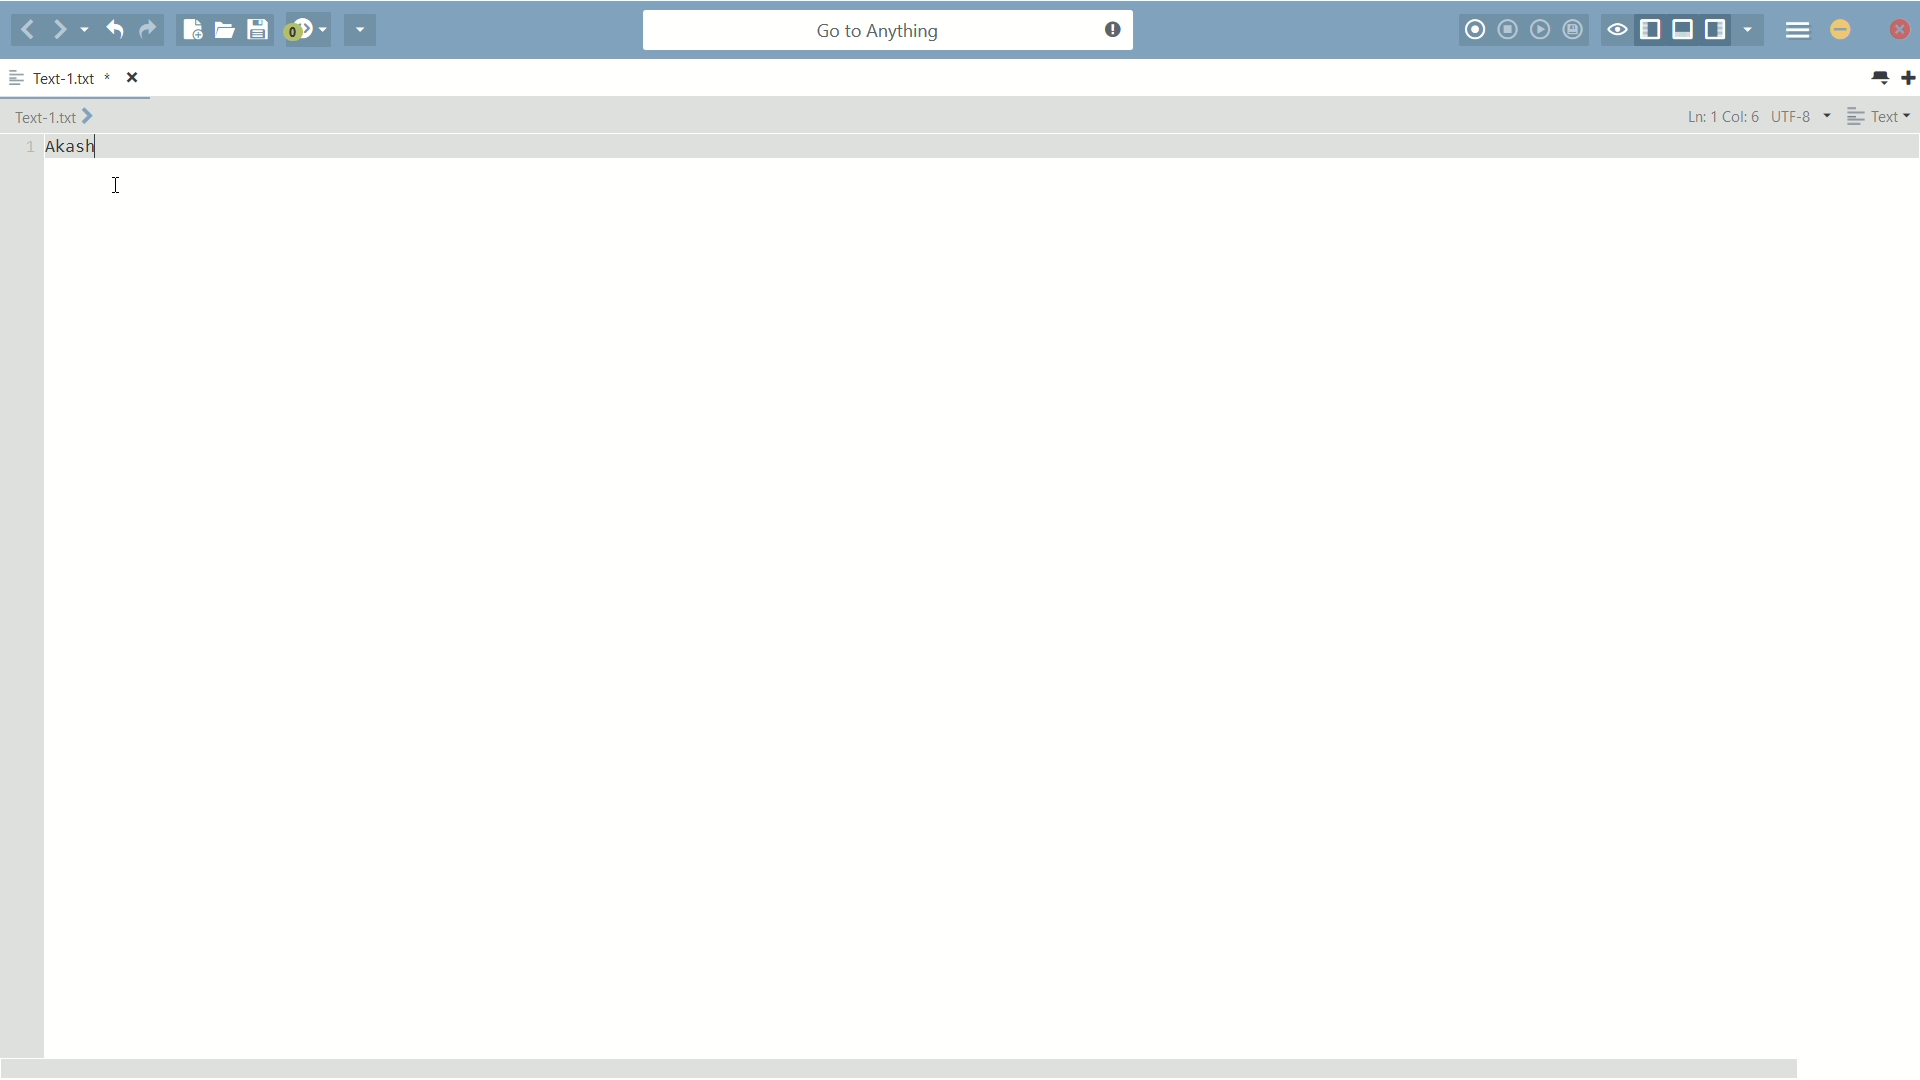 The image size is (1920, 1080). What do you see at coordinates (56, 115) in the screenshot?
I see `text-1 File` at bounding box center [56, 115].